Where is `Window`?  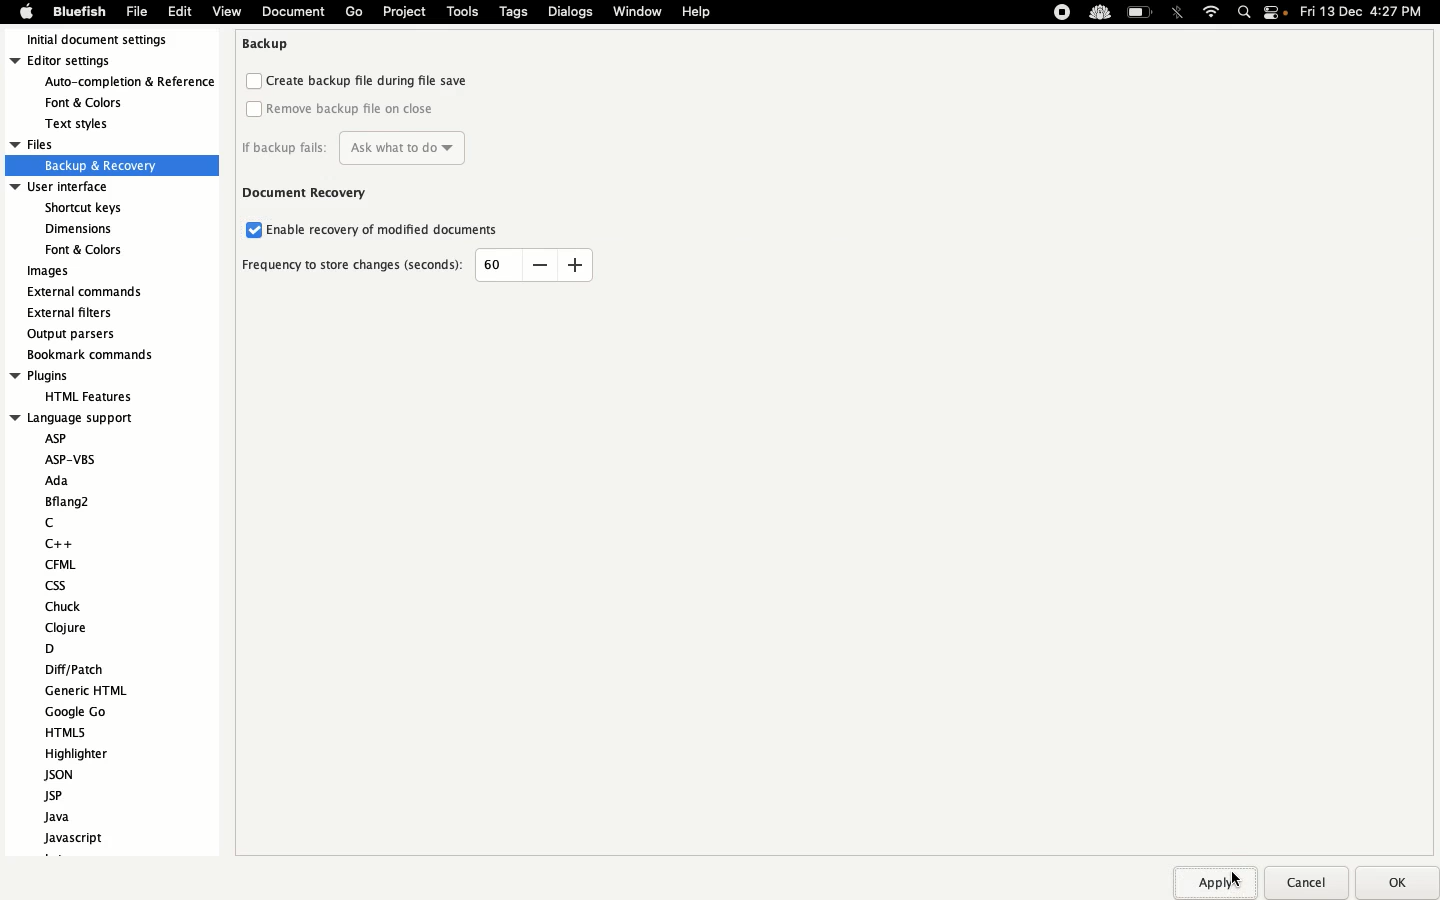
Window is located at coordinates (636, 11).